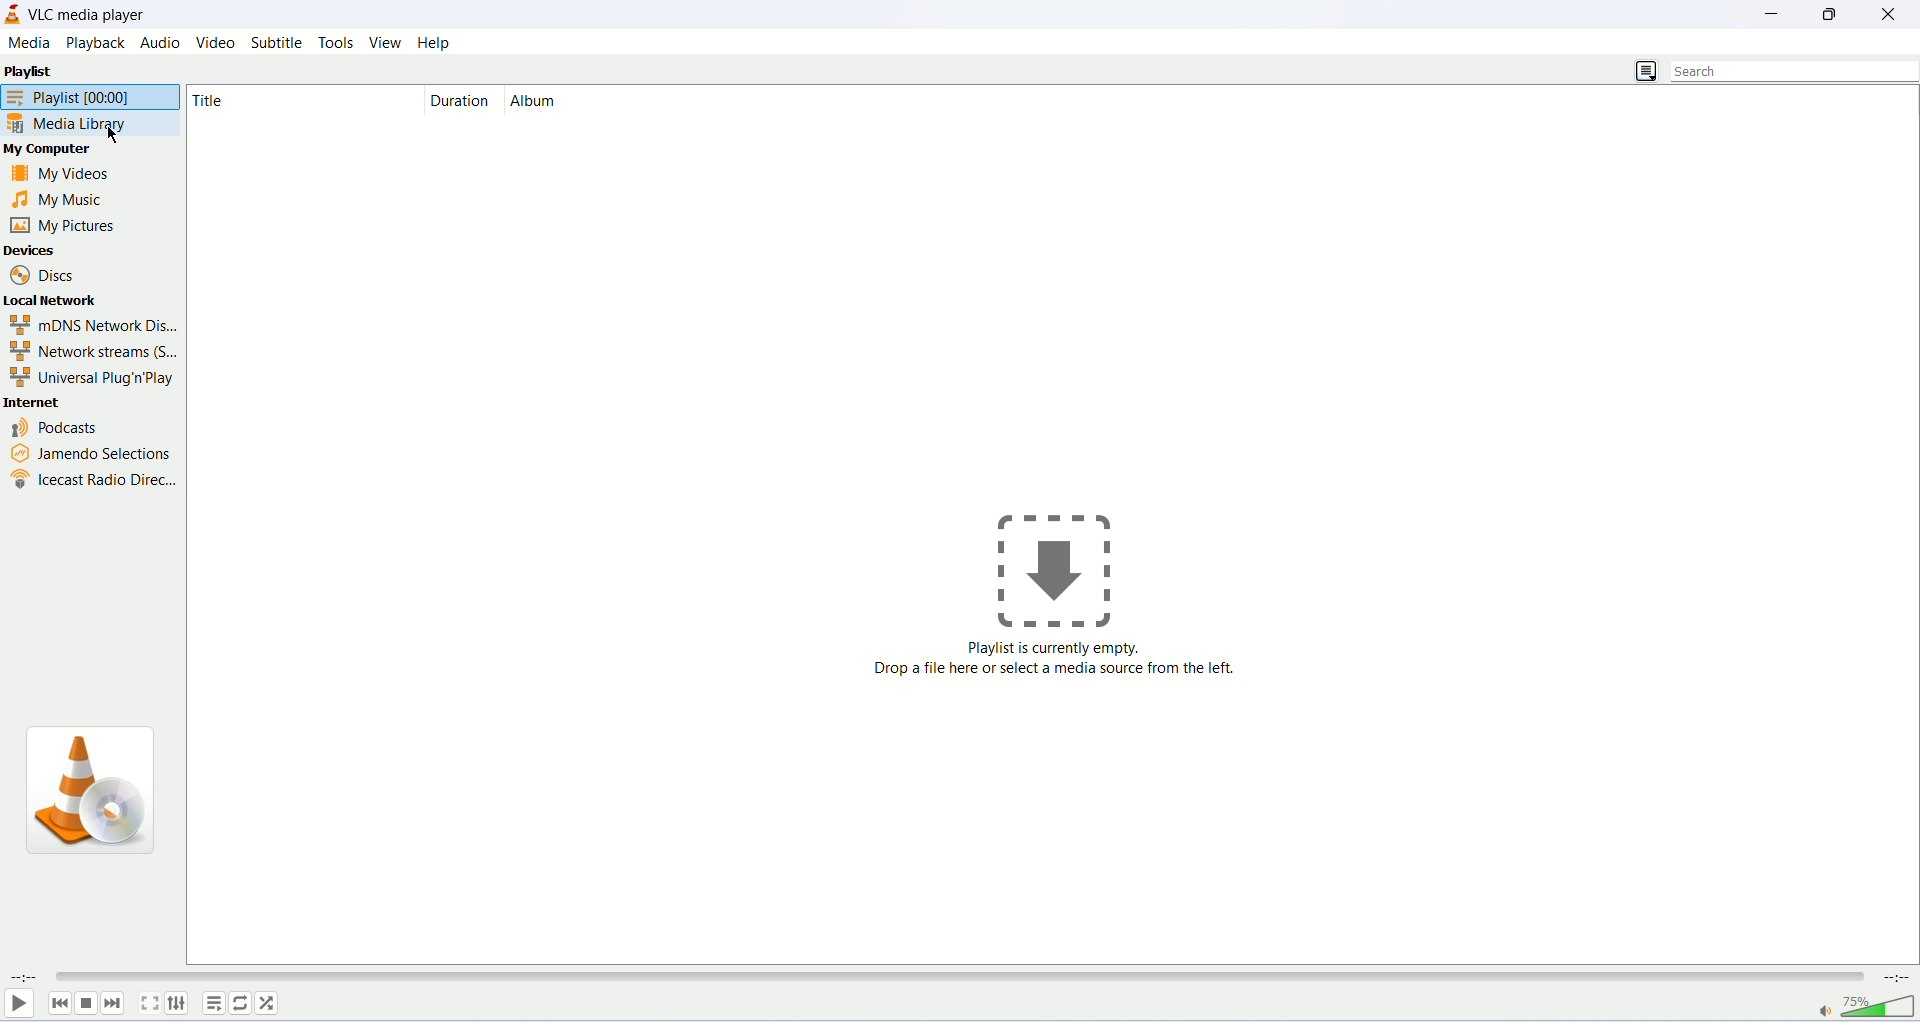  Describe the element at coordinates (113, 134) in the screenshot. I see `mouse cursor` at that location.